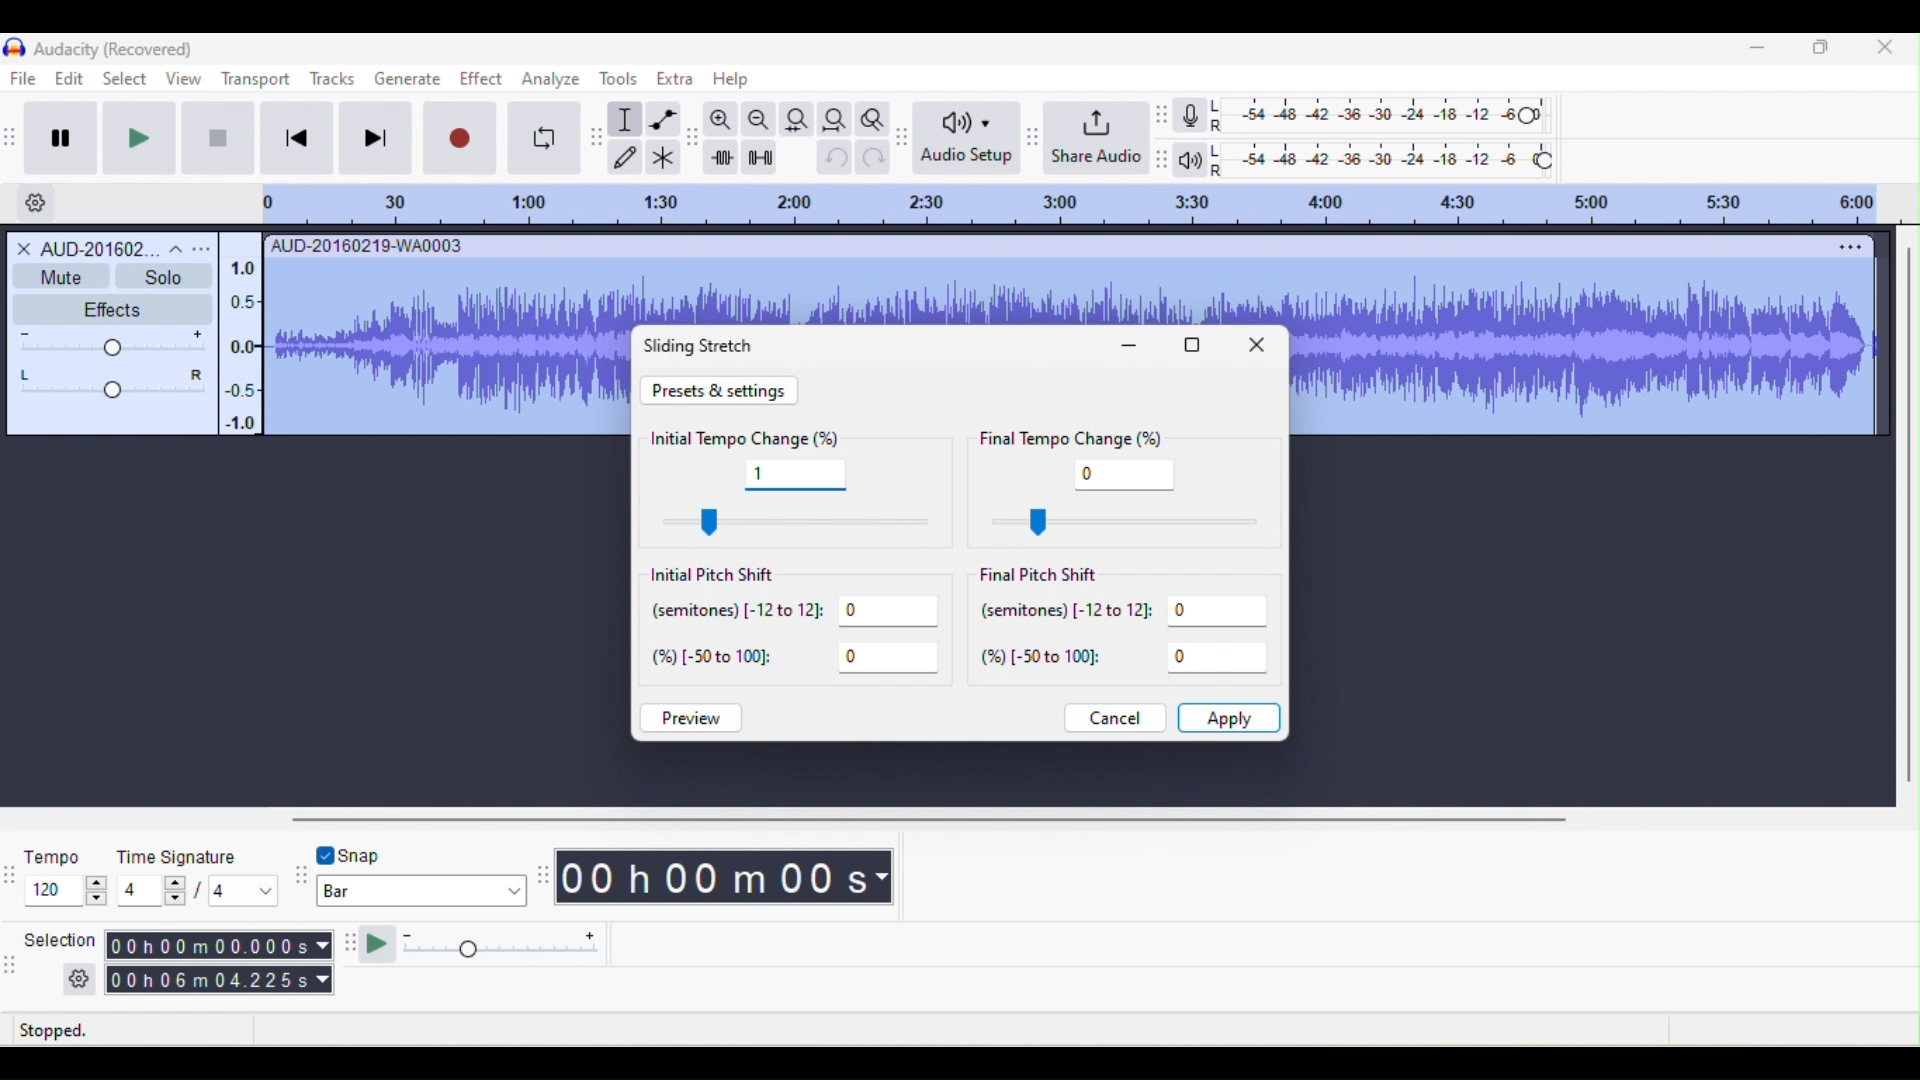  I want to click on AUD-20160219-WA0003, so click(370, 244).